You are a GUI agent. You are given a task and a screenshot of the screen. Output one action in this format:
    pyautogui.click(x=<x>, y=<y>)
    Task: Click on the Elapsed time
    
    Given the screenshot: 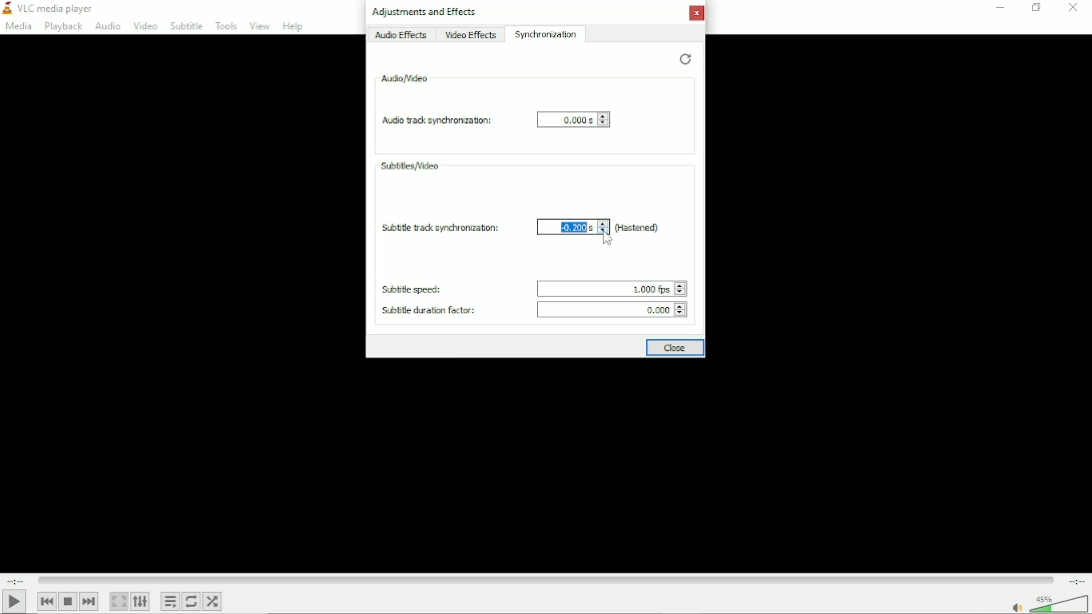 What is the action you would take?
    pyautogui.click(x=17, y=580)
    